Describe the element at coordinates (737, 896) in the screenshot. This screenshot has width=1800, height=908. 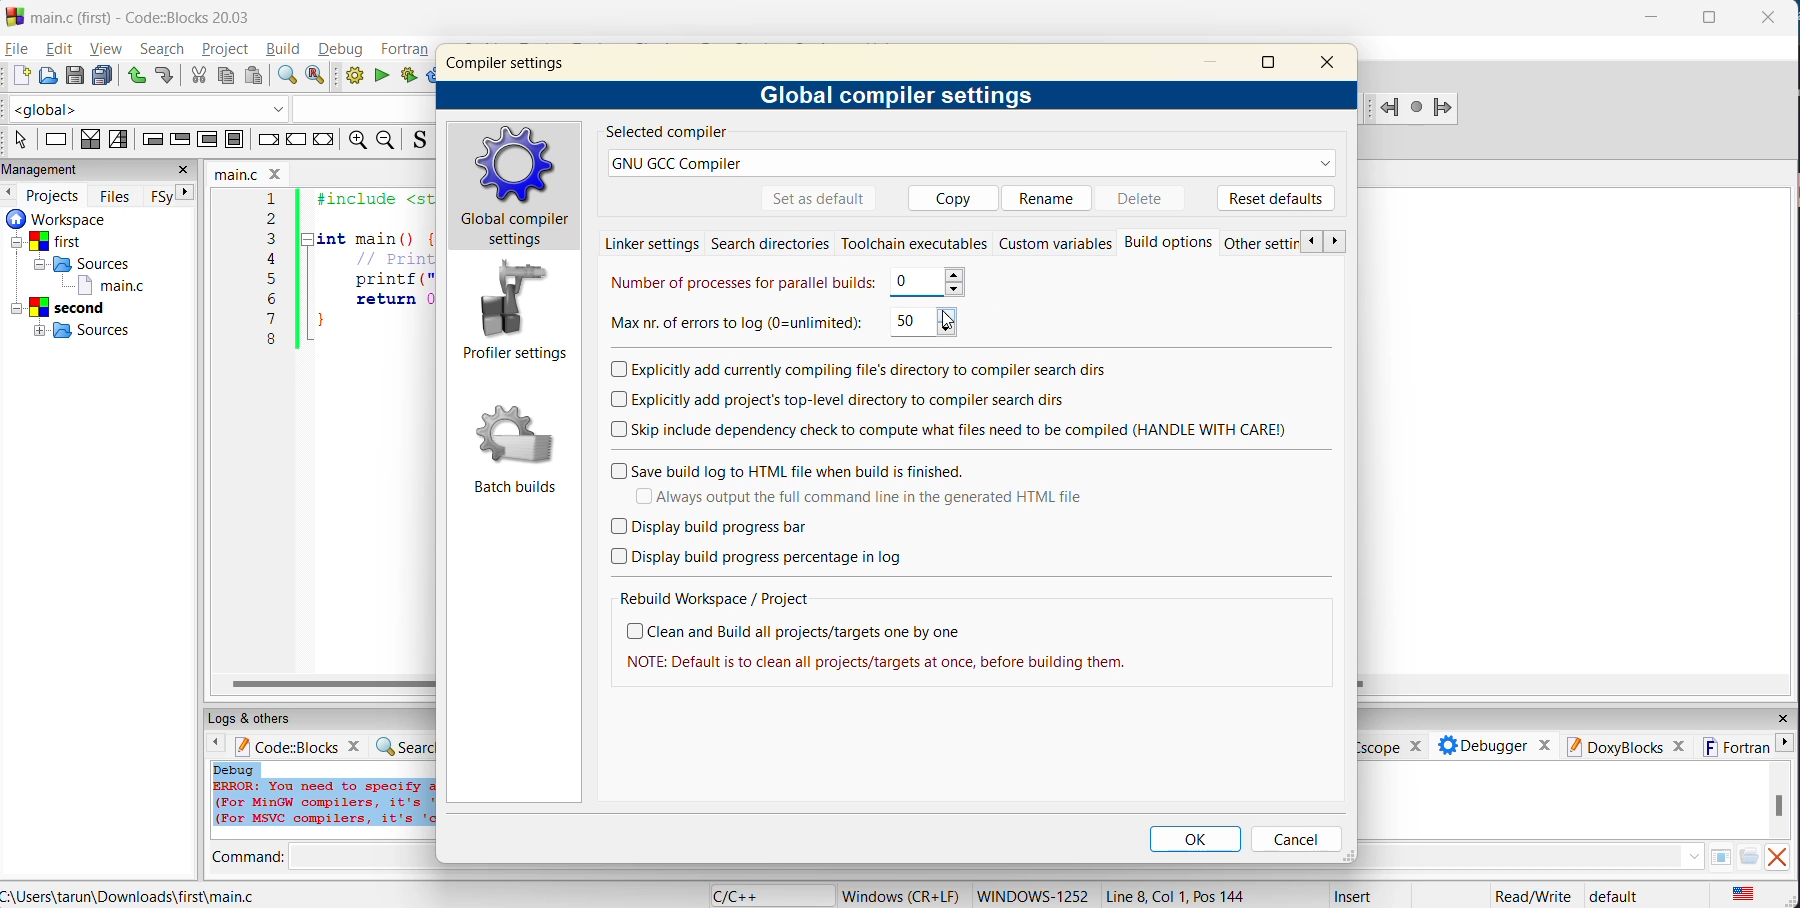
I see `language` at that location.